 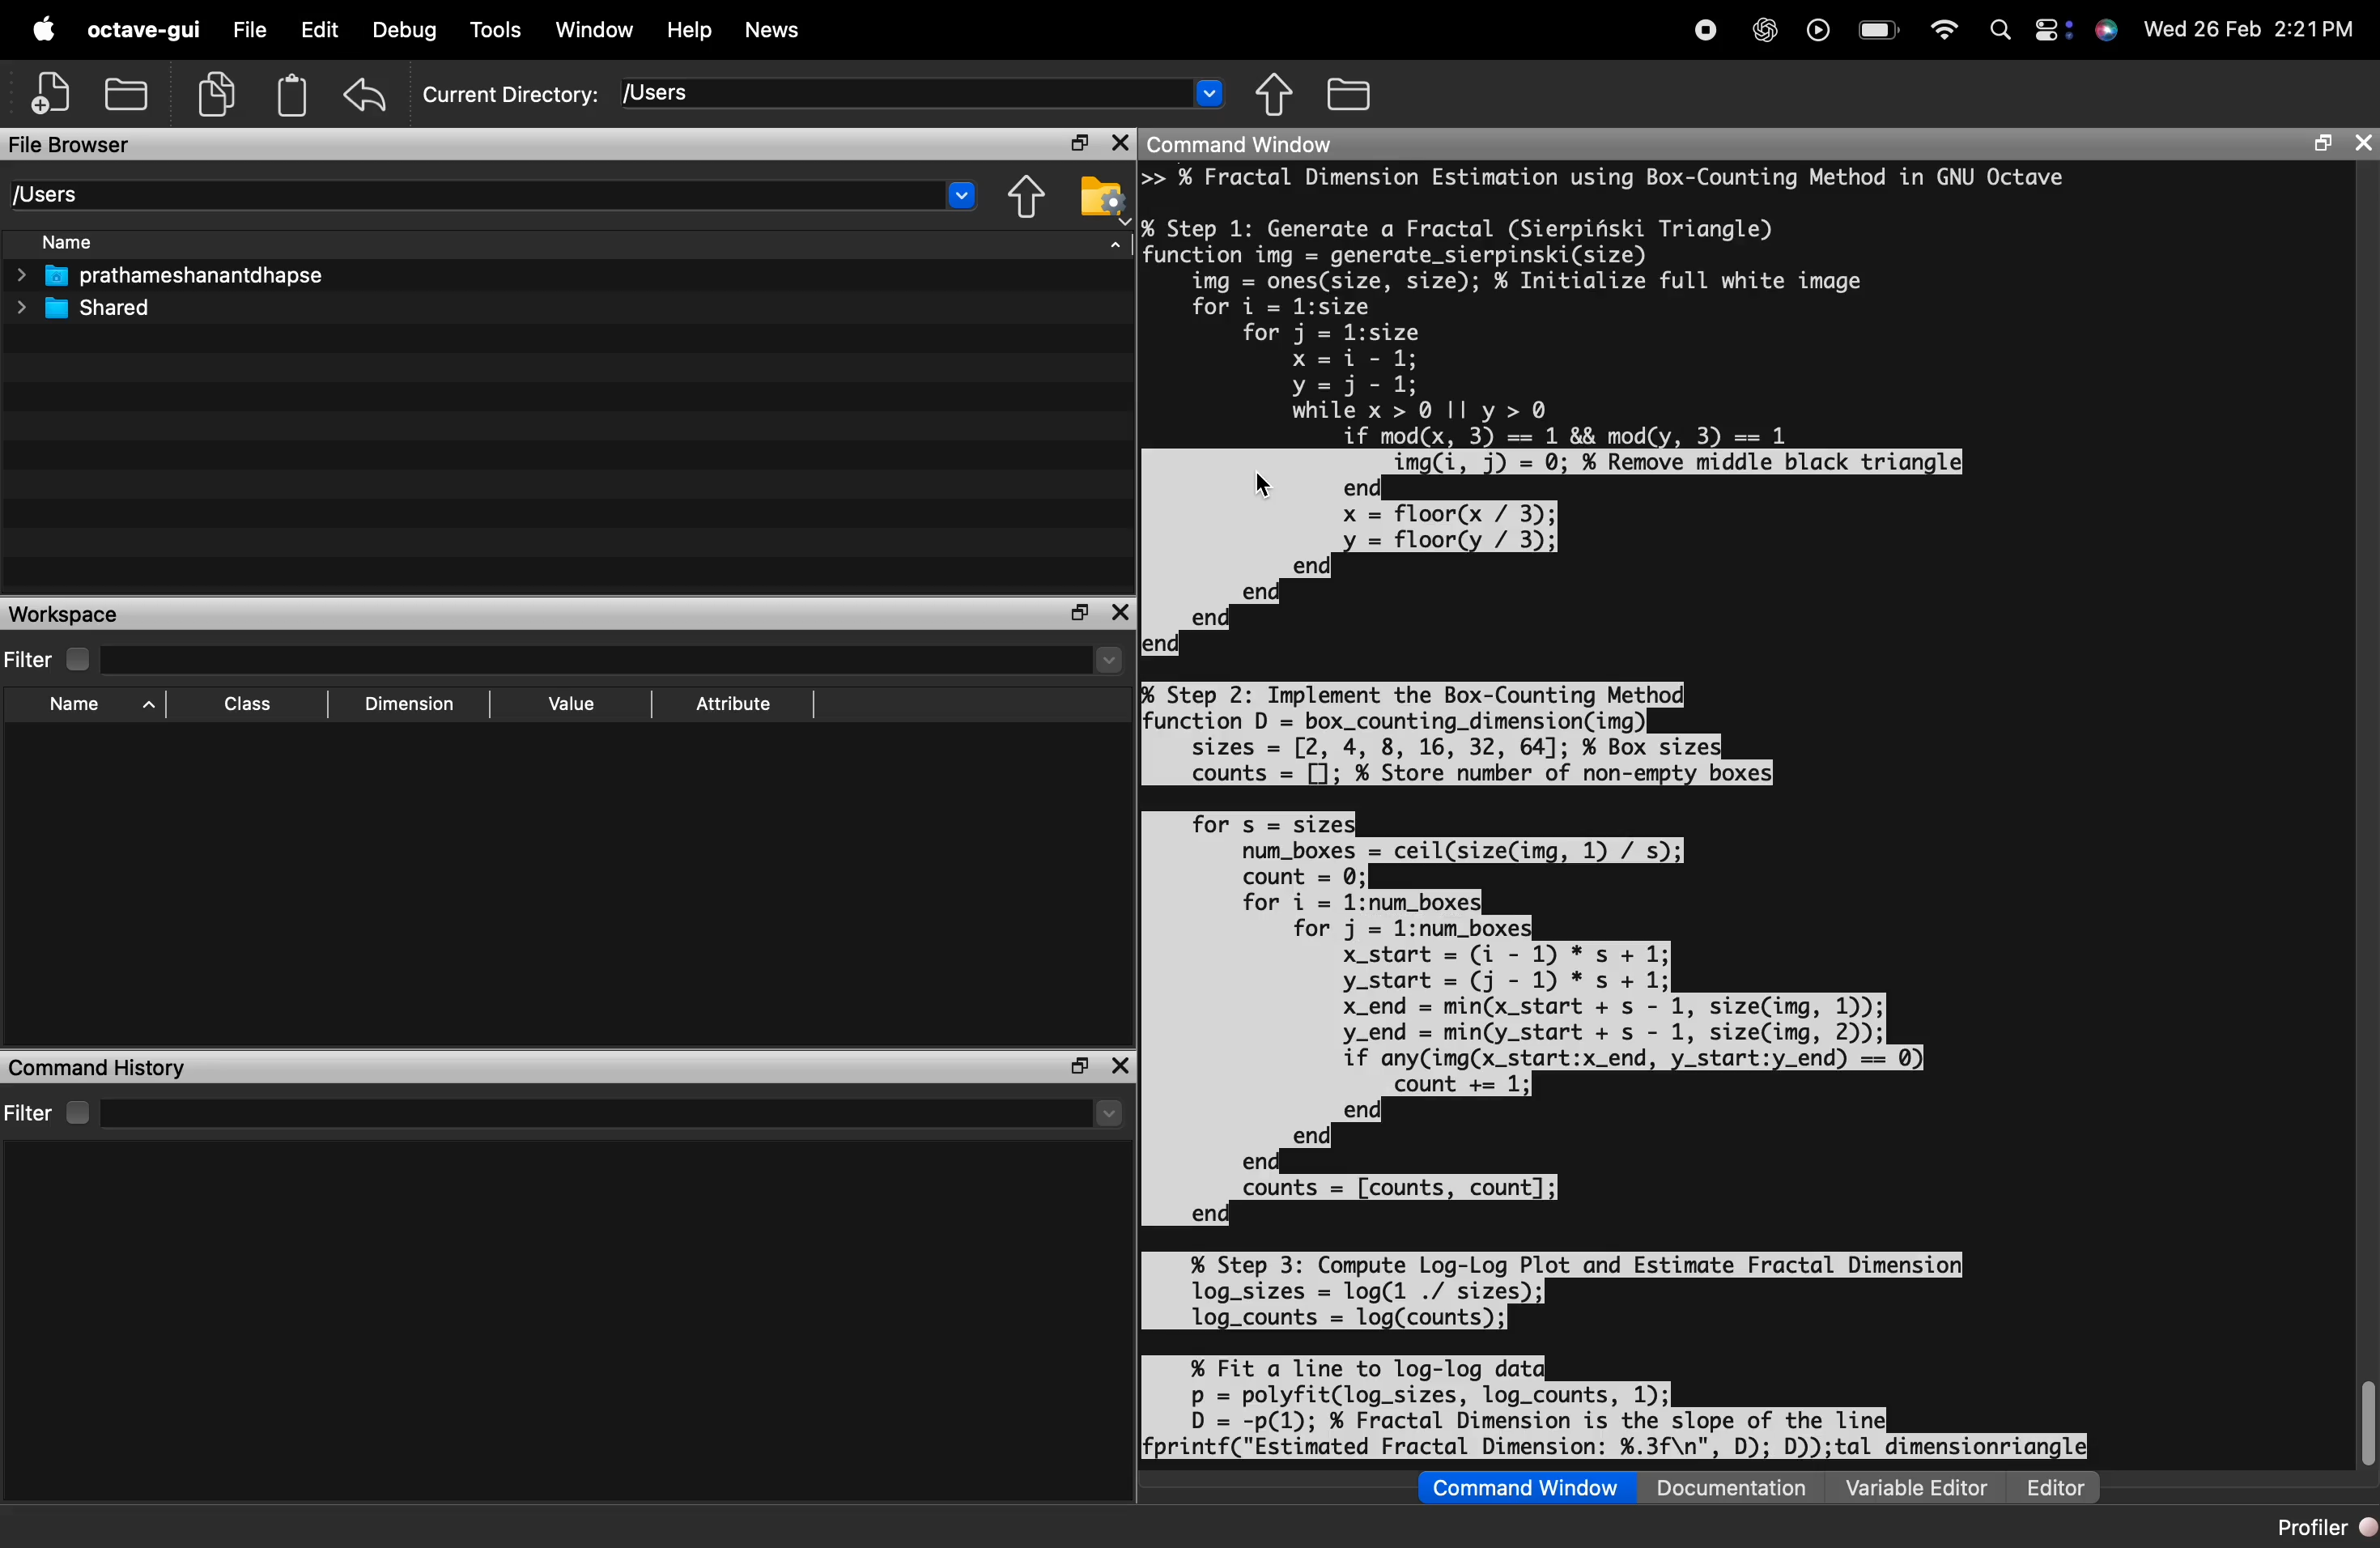 What do you see at coordinates (738, 701) in the screenshot?
I see `Attribute` at bounding box center [738, 701].